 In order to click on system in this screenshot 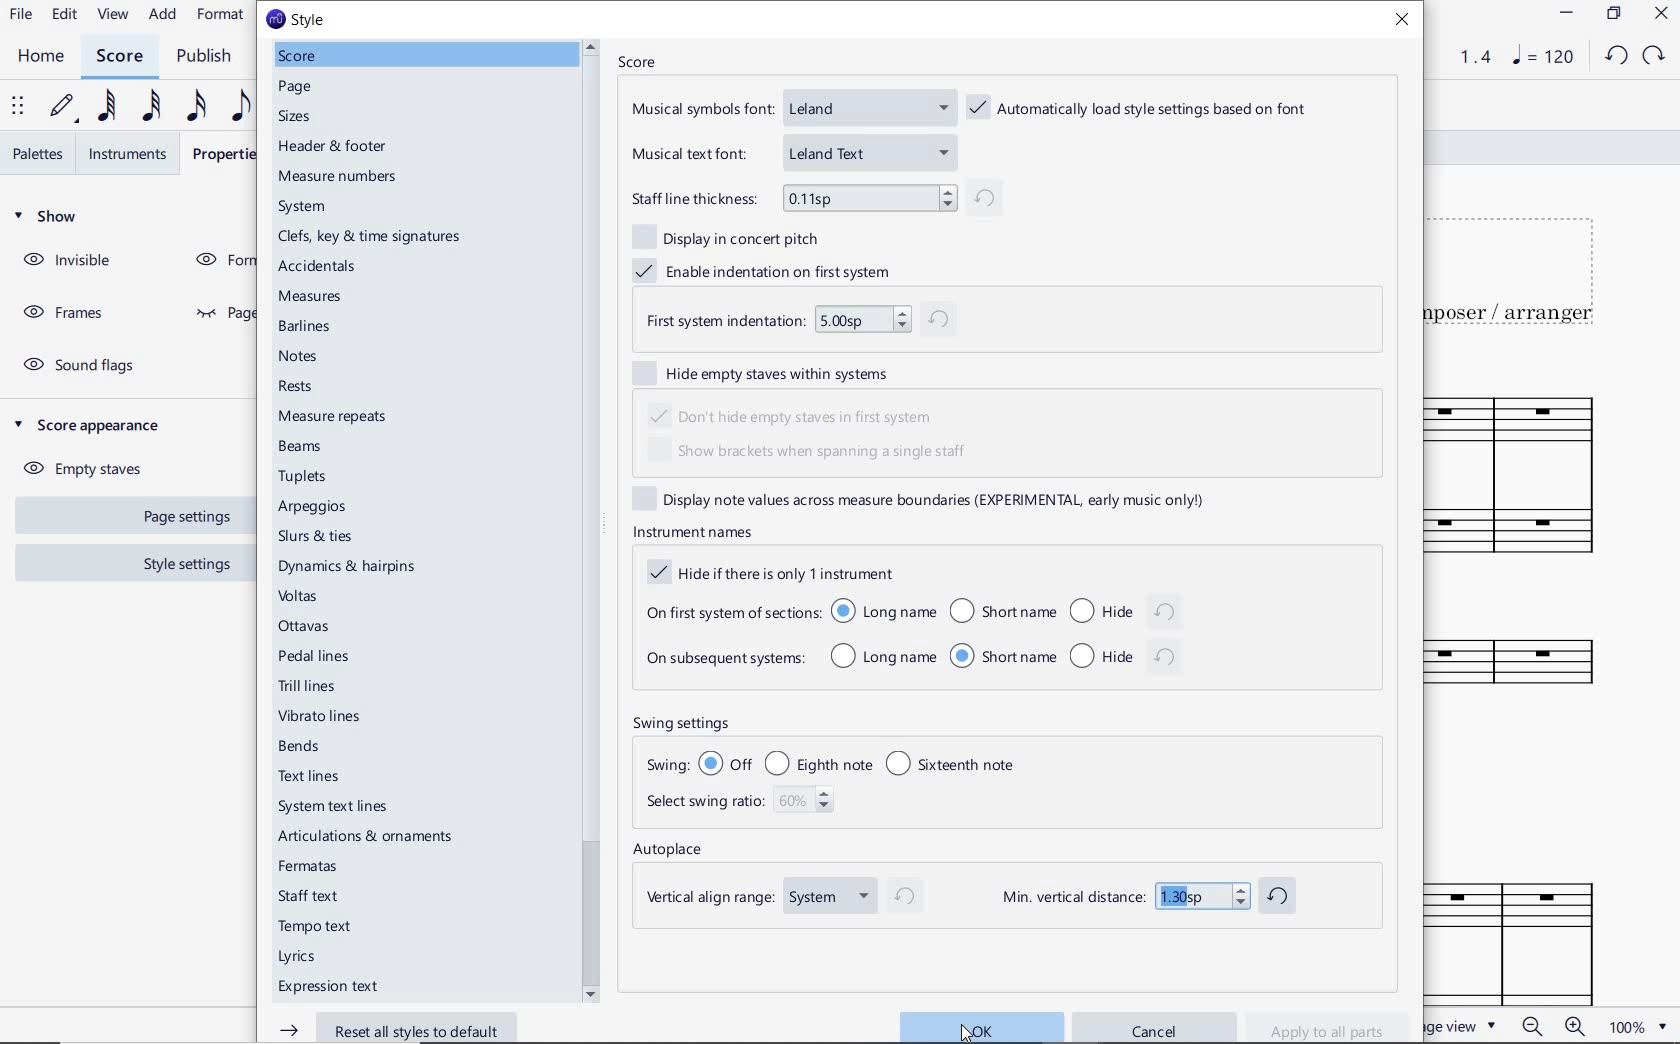, I will do `click(308, 205)`.